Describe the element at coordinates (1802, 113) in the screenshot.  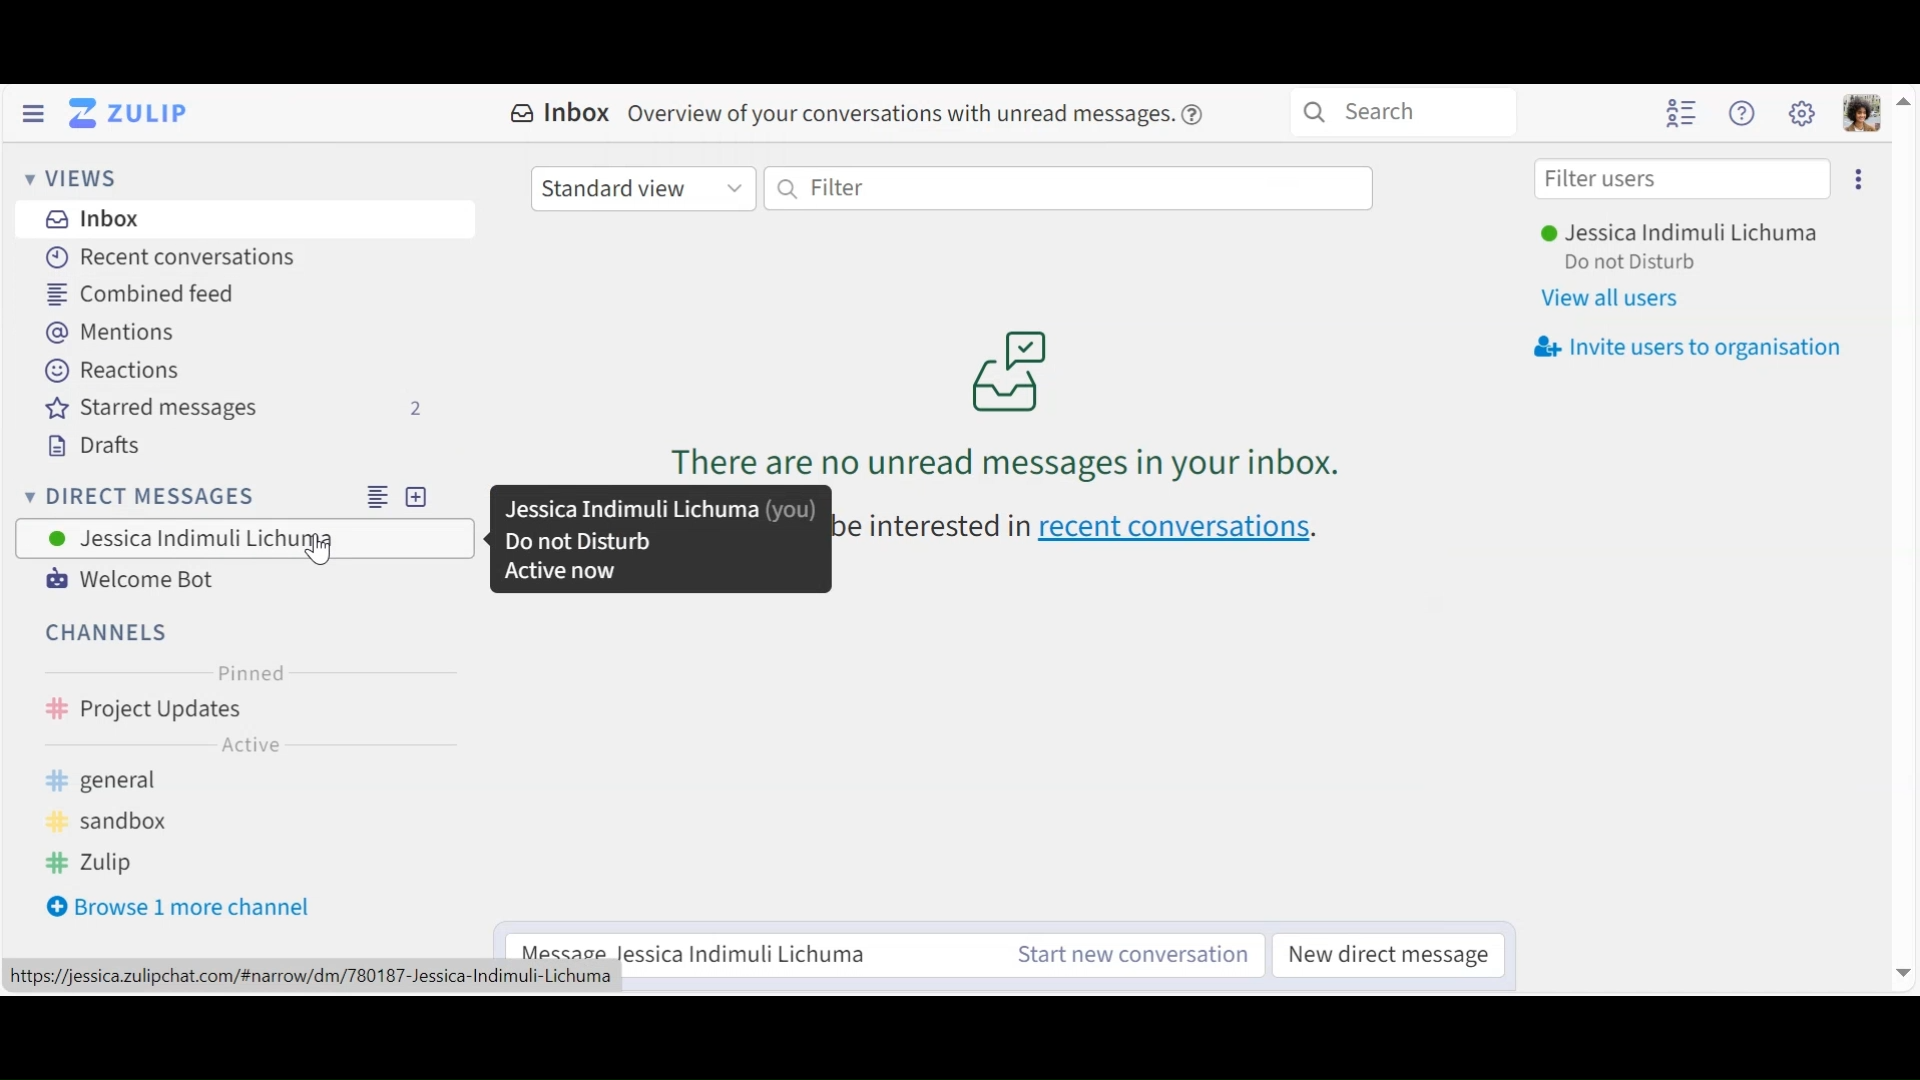
I see `Main menu` at that location.